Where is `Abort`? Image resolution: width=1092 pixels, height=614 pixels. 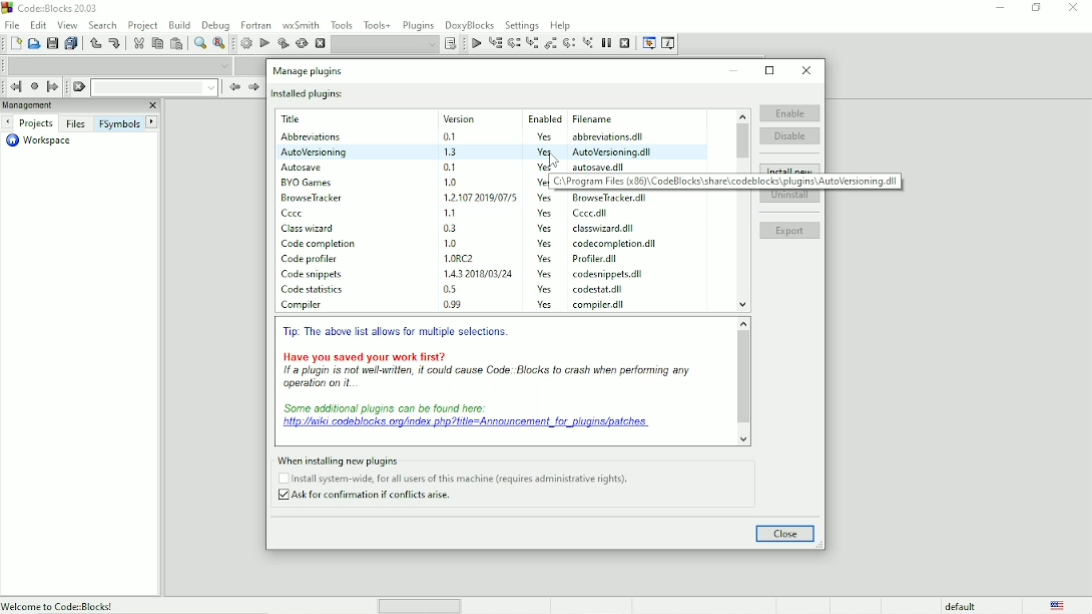
Abort is located at coordinates (320, 44).